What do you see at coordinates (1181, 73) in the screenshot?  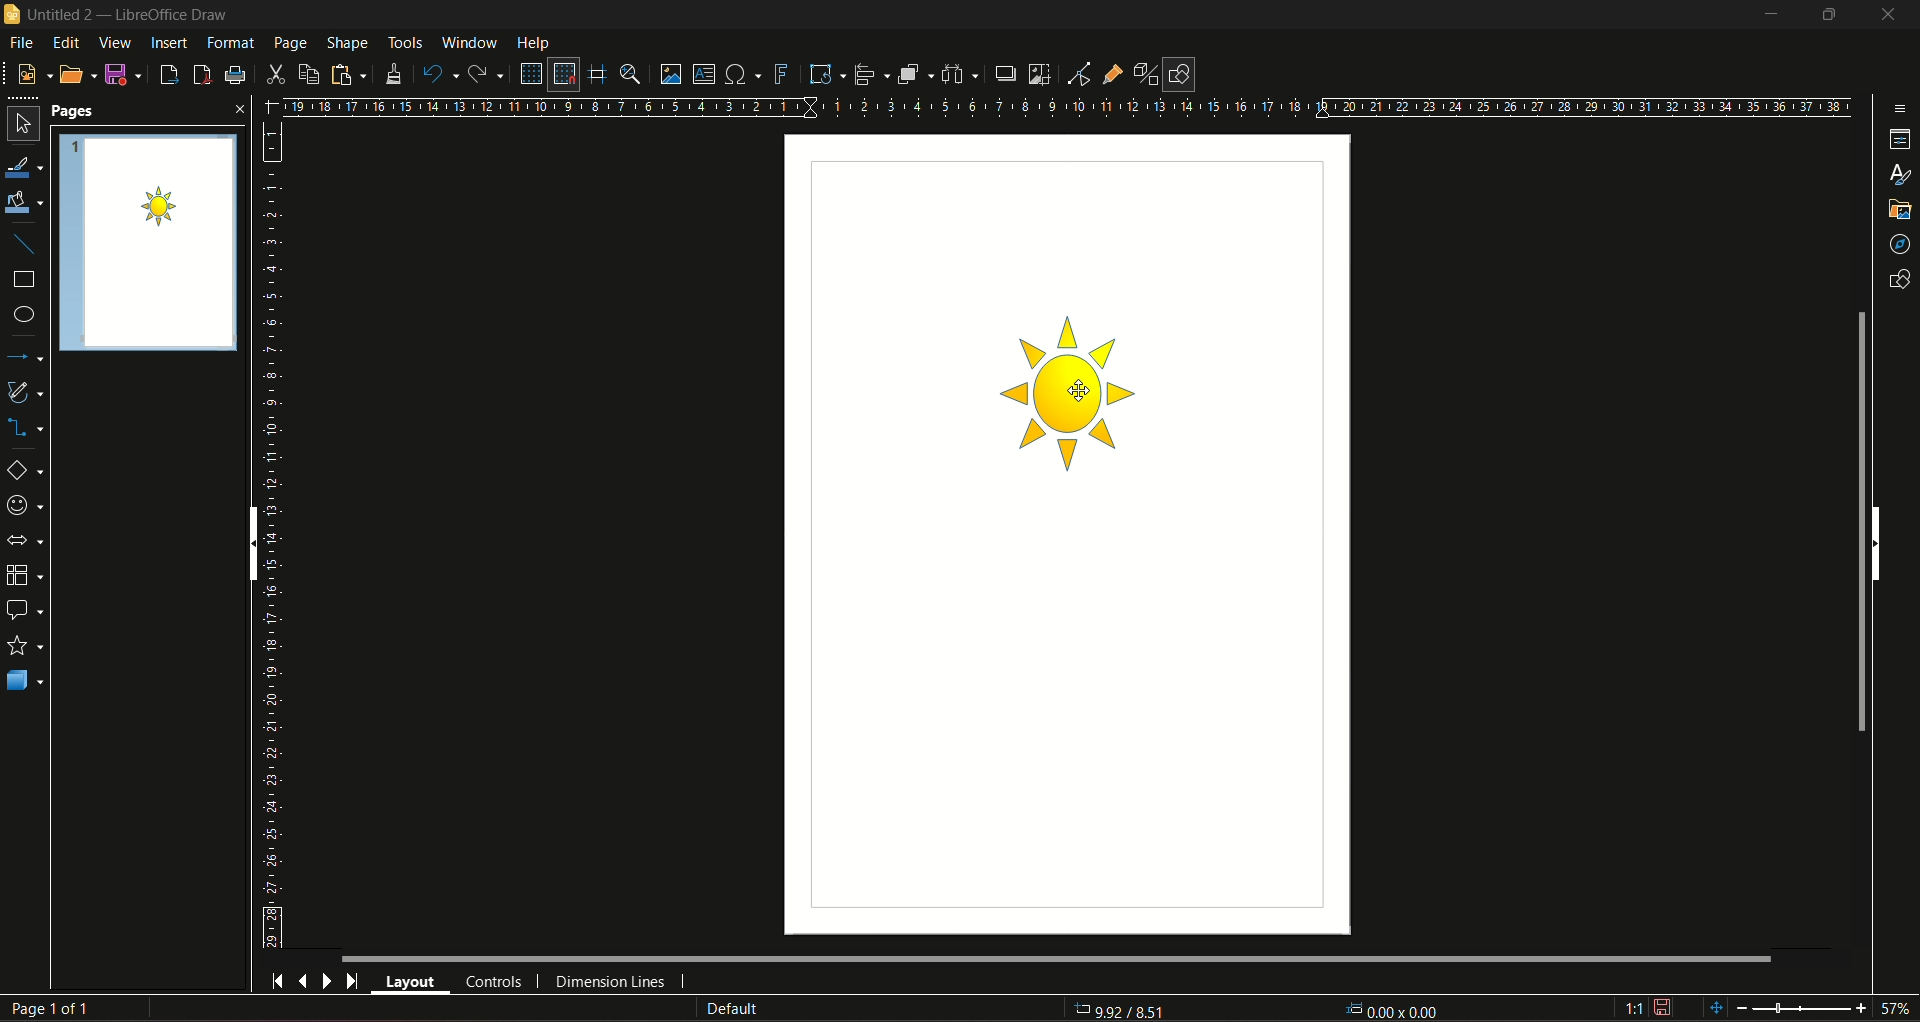 I see `show draw functions` at bounding box center [1181, 73].